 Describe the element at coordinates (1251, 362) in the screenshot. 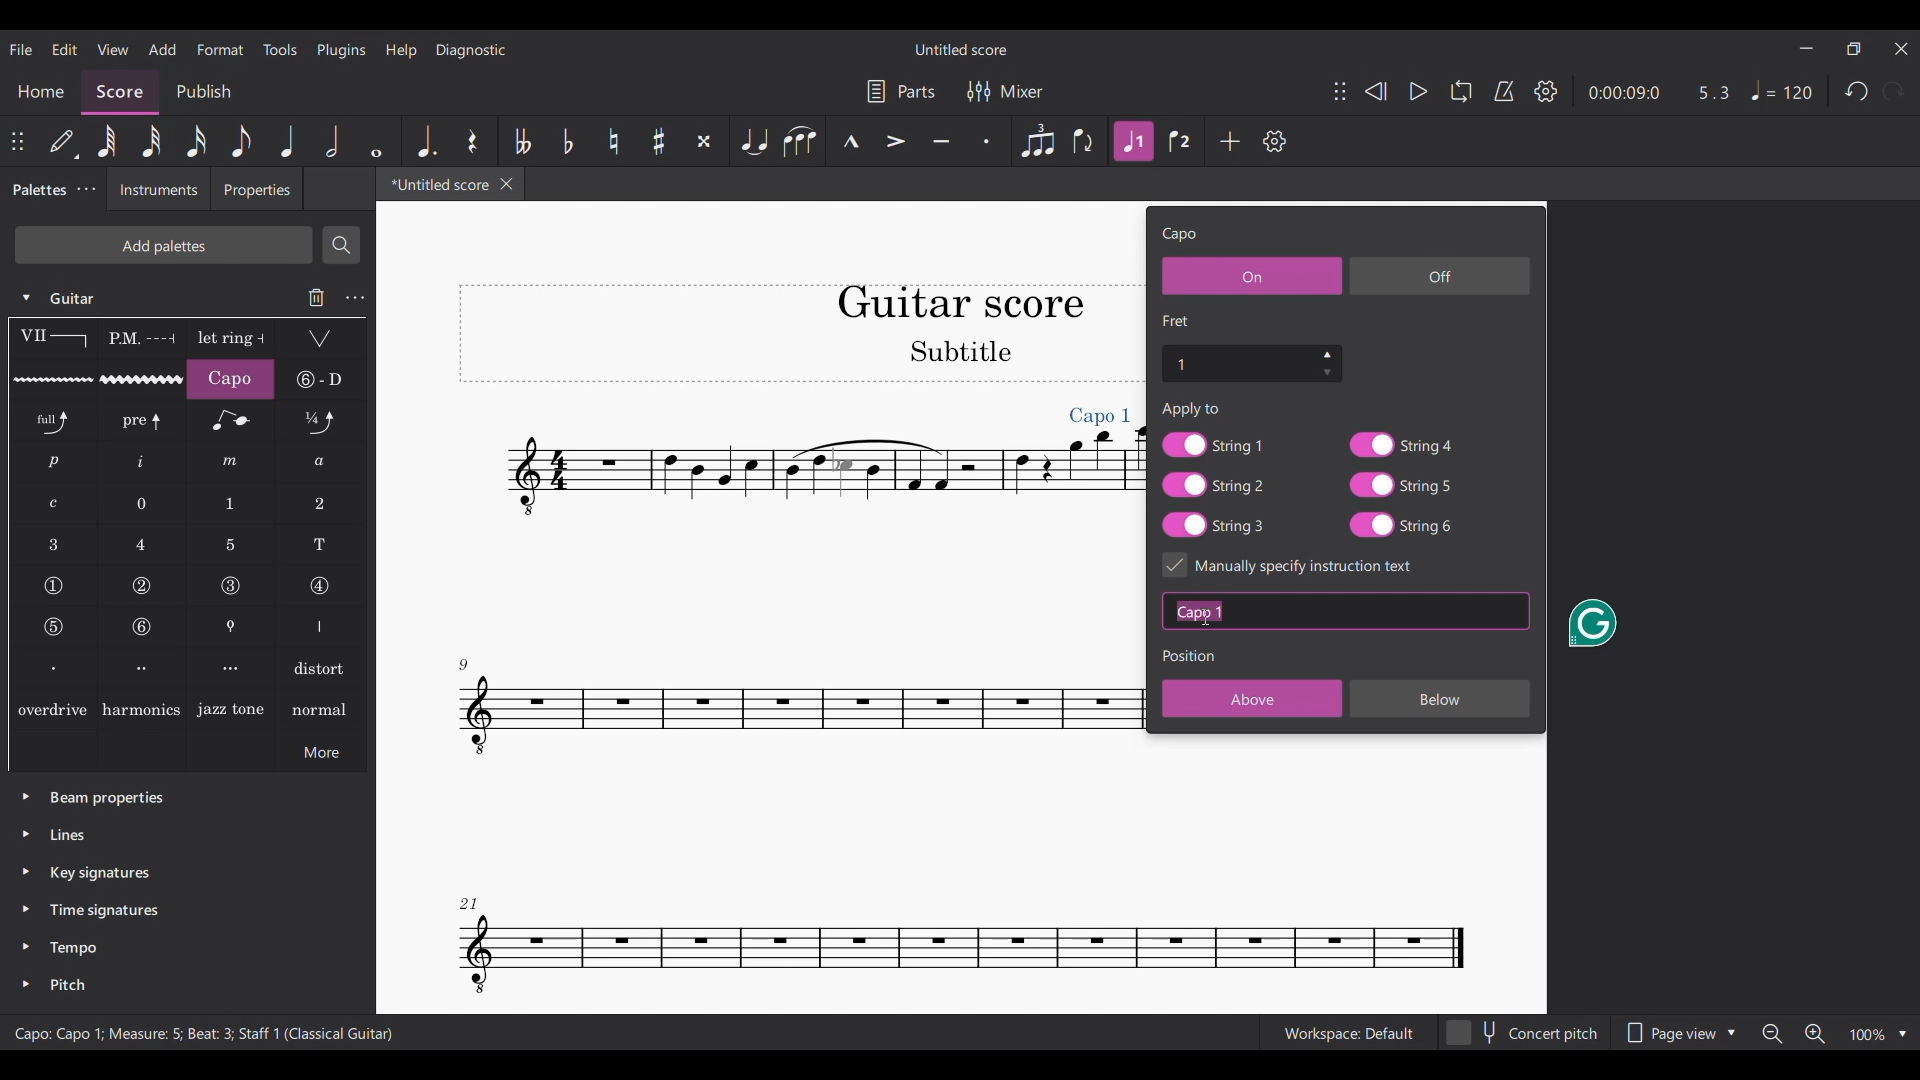

I see `Fret number settings` at that location.